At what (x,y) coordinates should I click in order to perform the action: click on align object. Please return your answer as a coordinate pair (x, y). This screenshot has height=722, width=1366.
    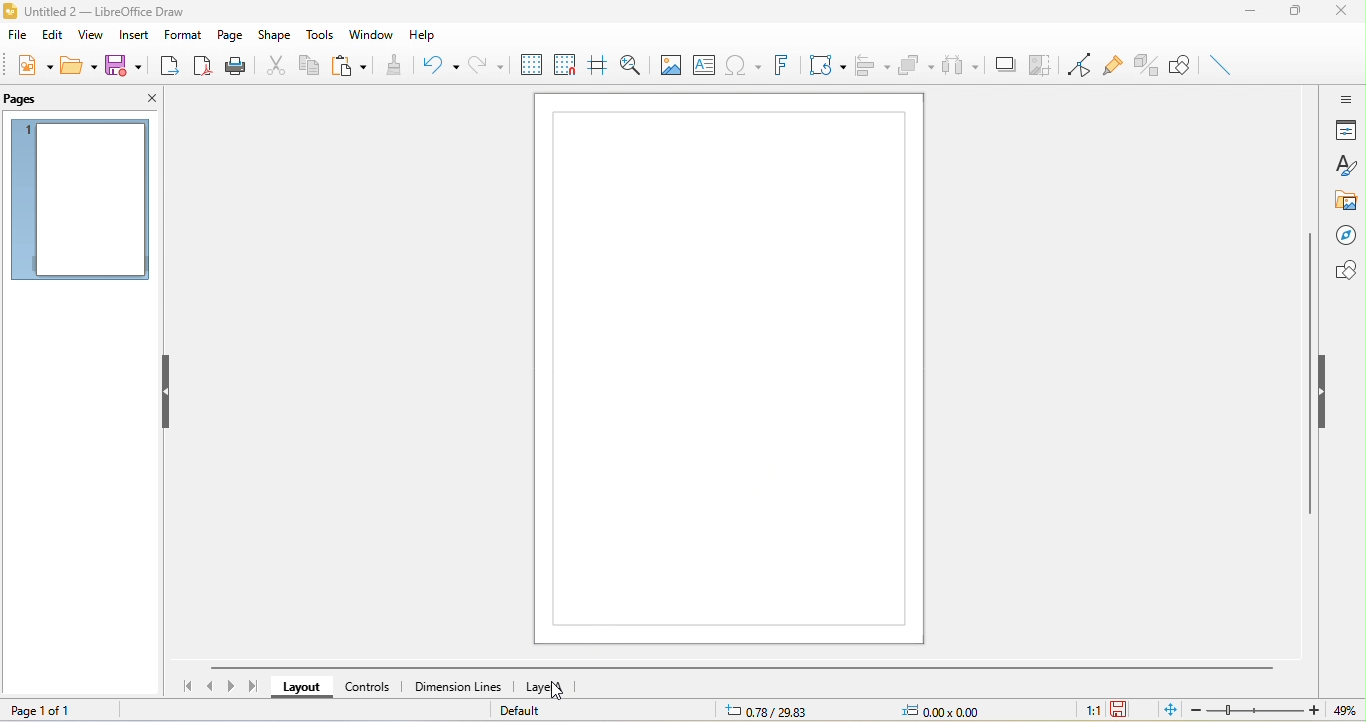
    Looking at the image, I should click on (871, 66).